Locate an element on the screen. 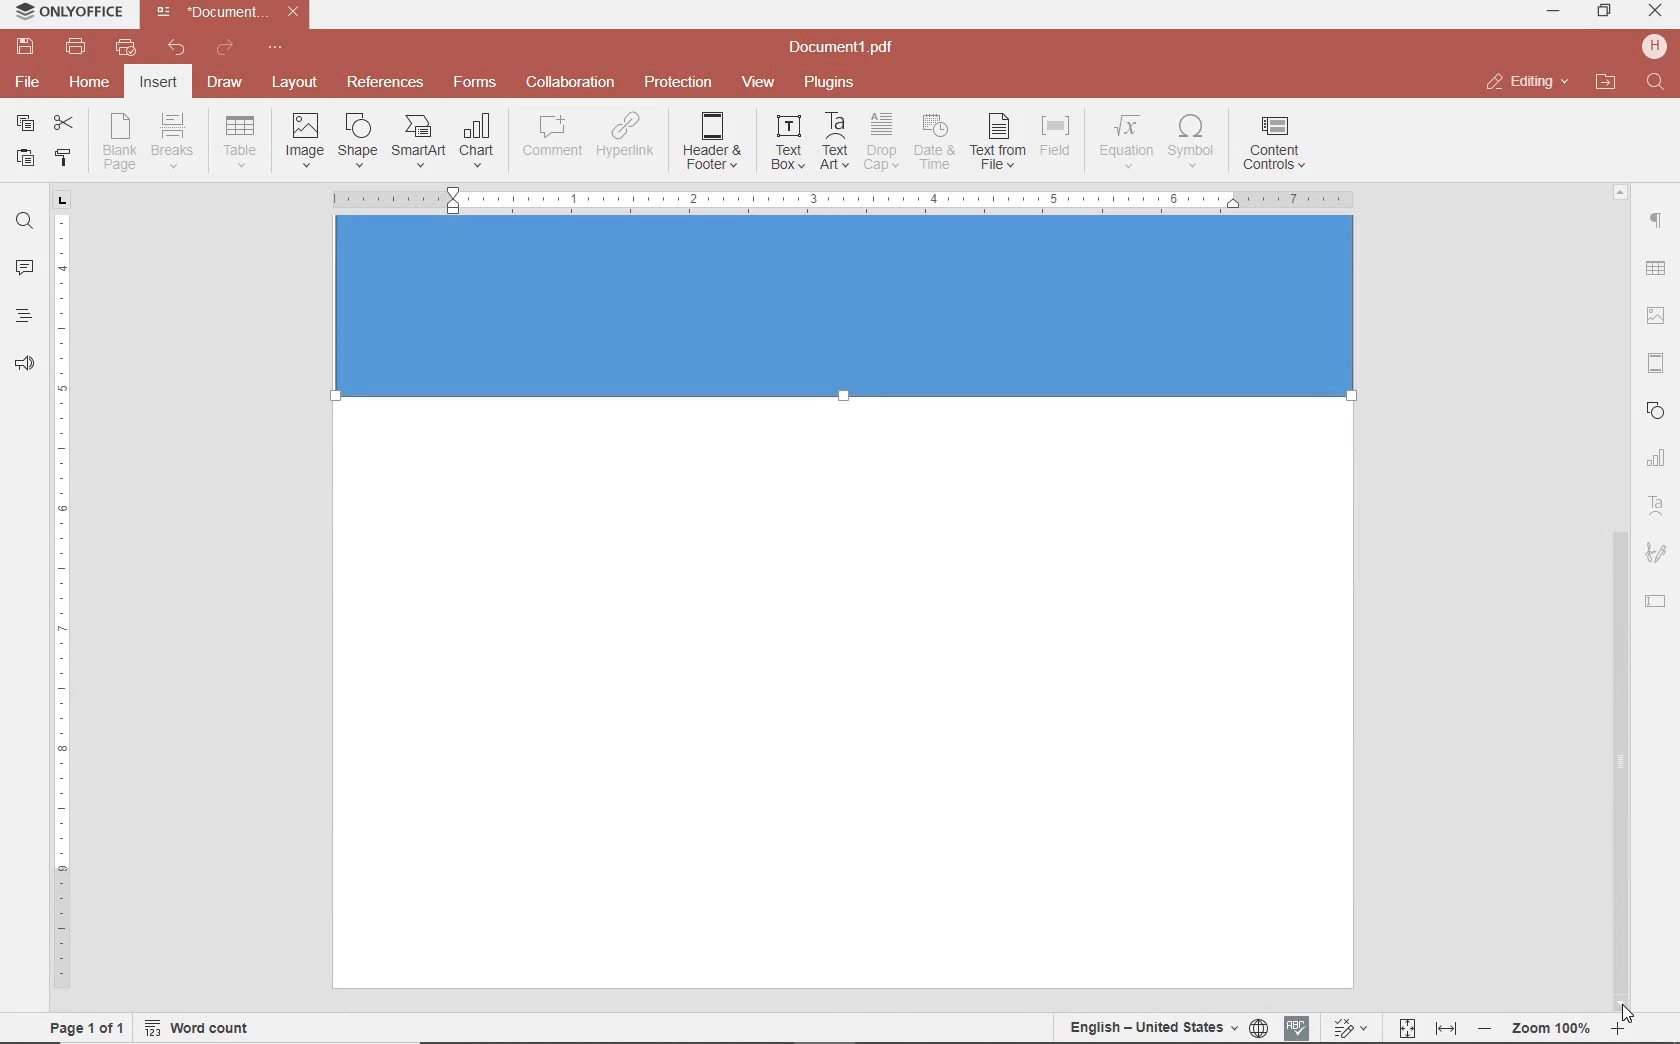  open file location is located at coordinates (1606, 83).